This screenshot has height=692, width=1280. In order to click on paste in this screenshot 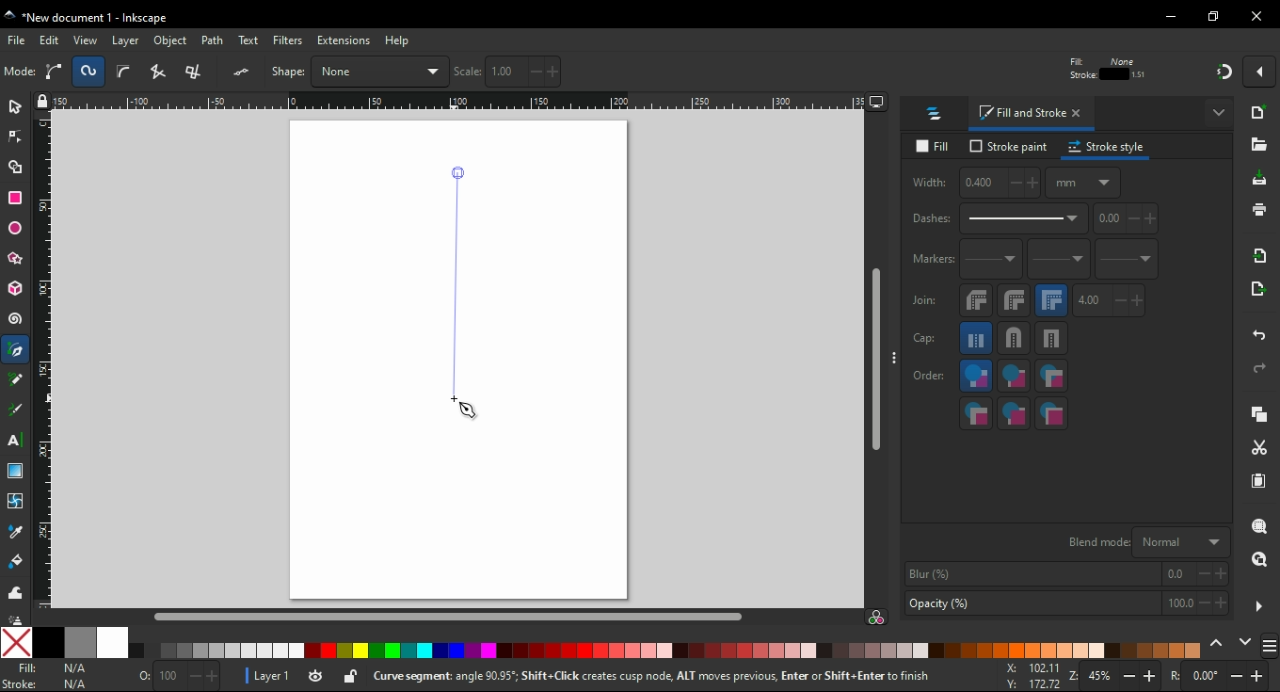, I will do `click(1258, 481)`.